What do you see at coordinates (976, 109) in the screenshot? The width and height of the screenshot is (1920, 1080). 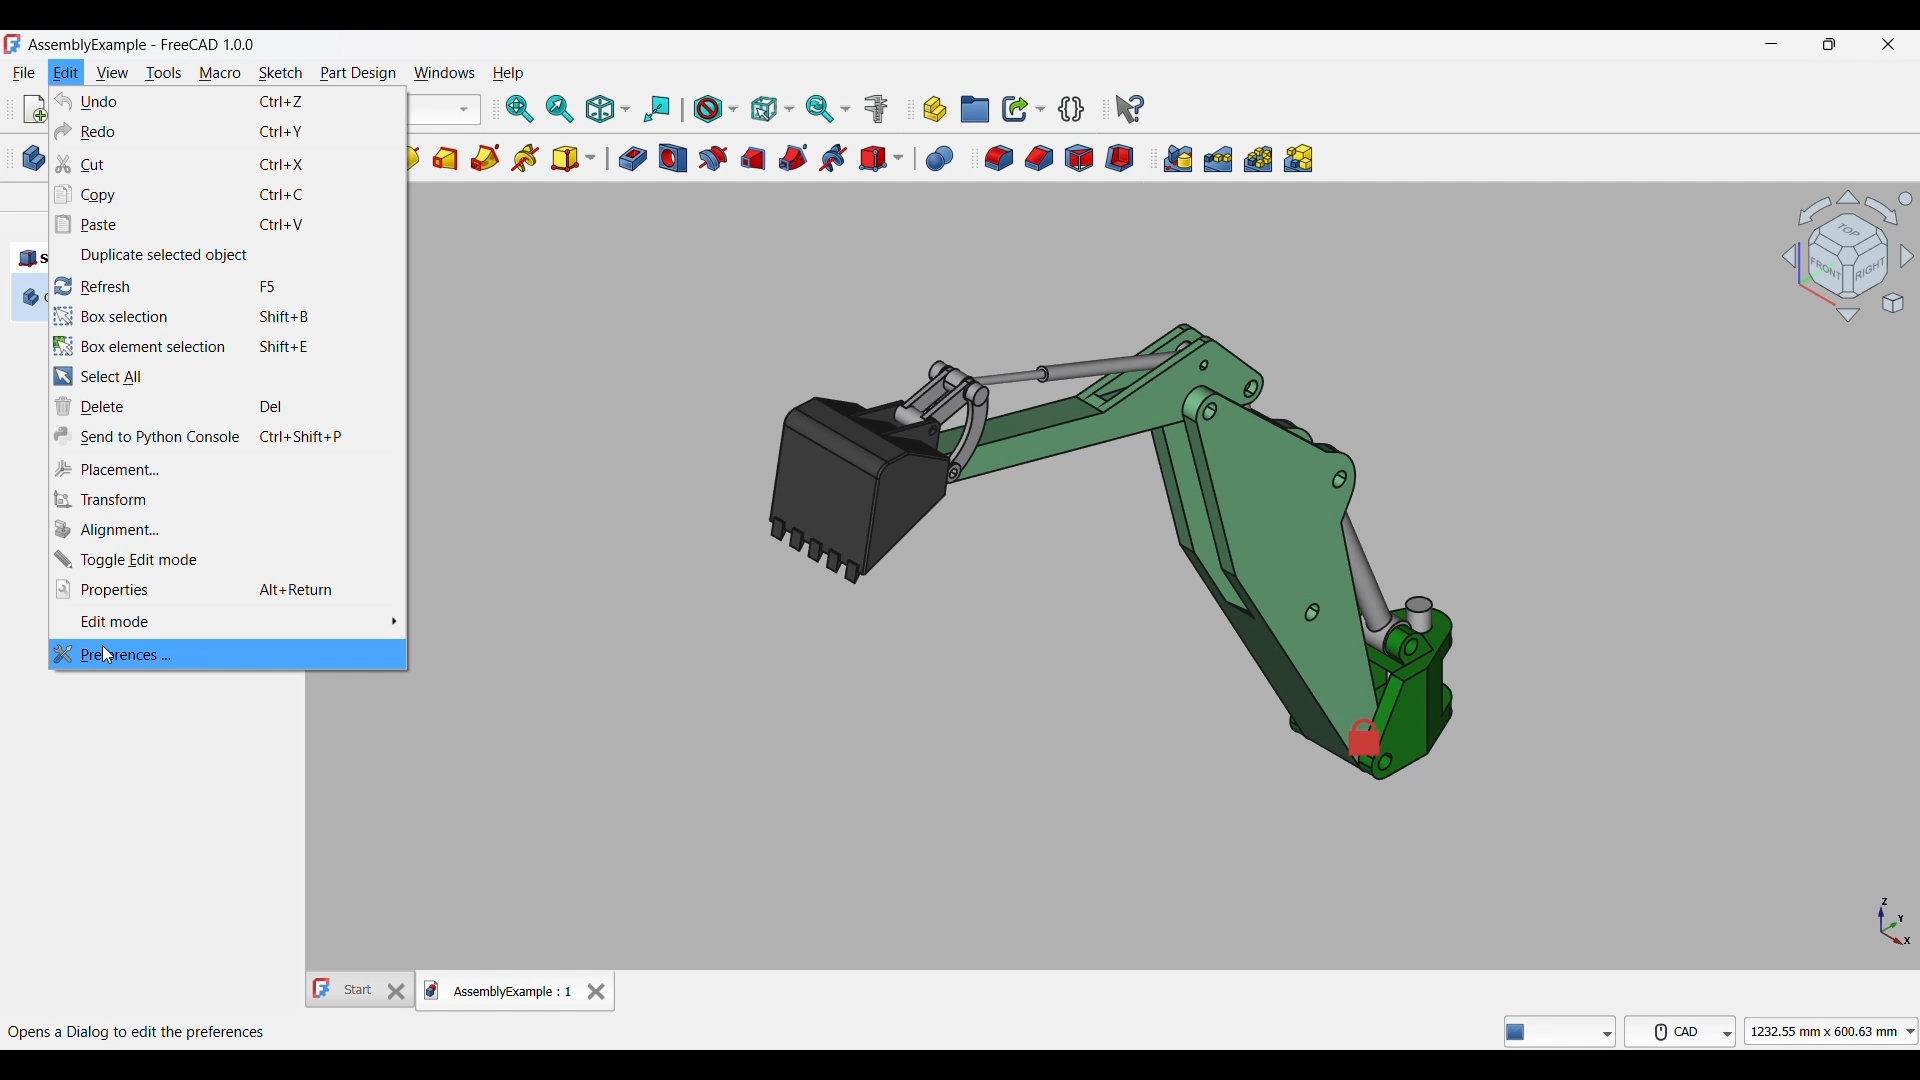 I see `Create group` at bounding box center [976, 109].